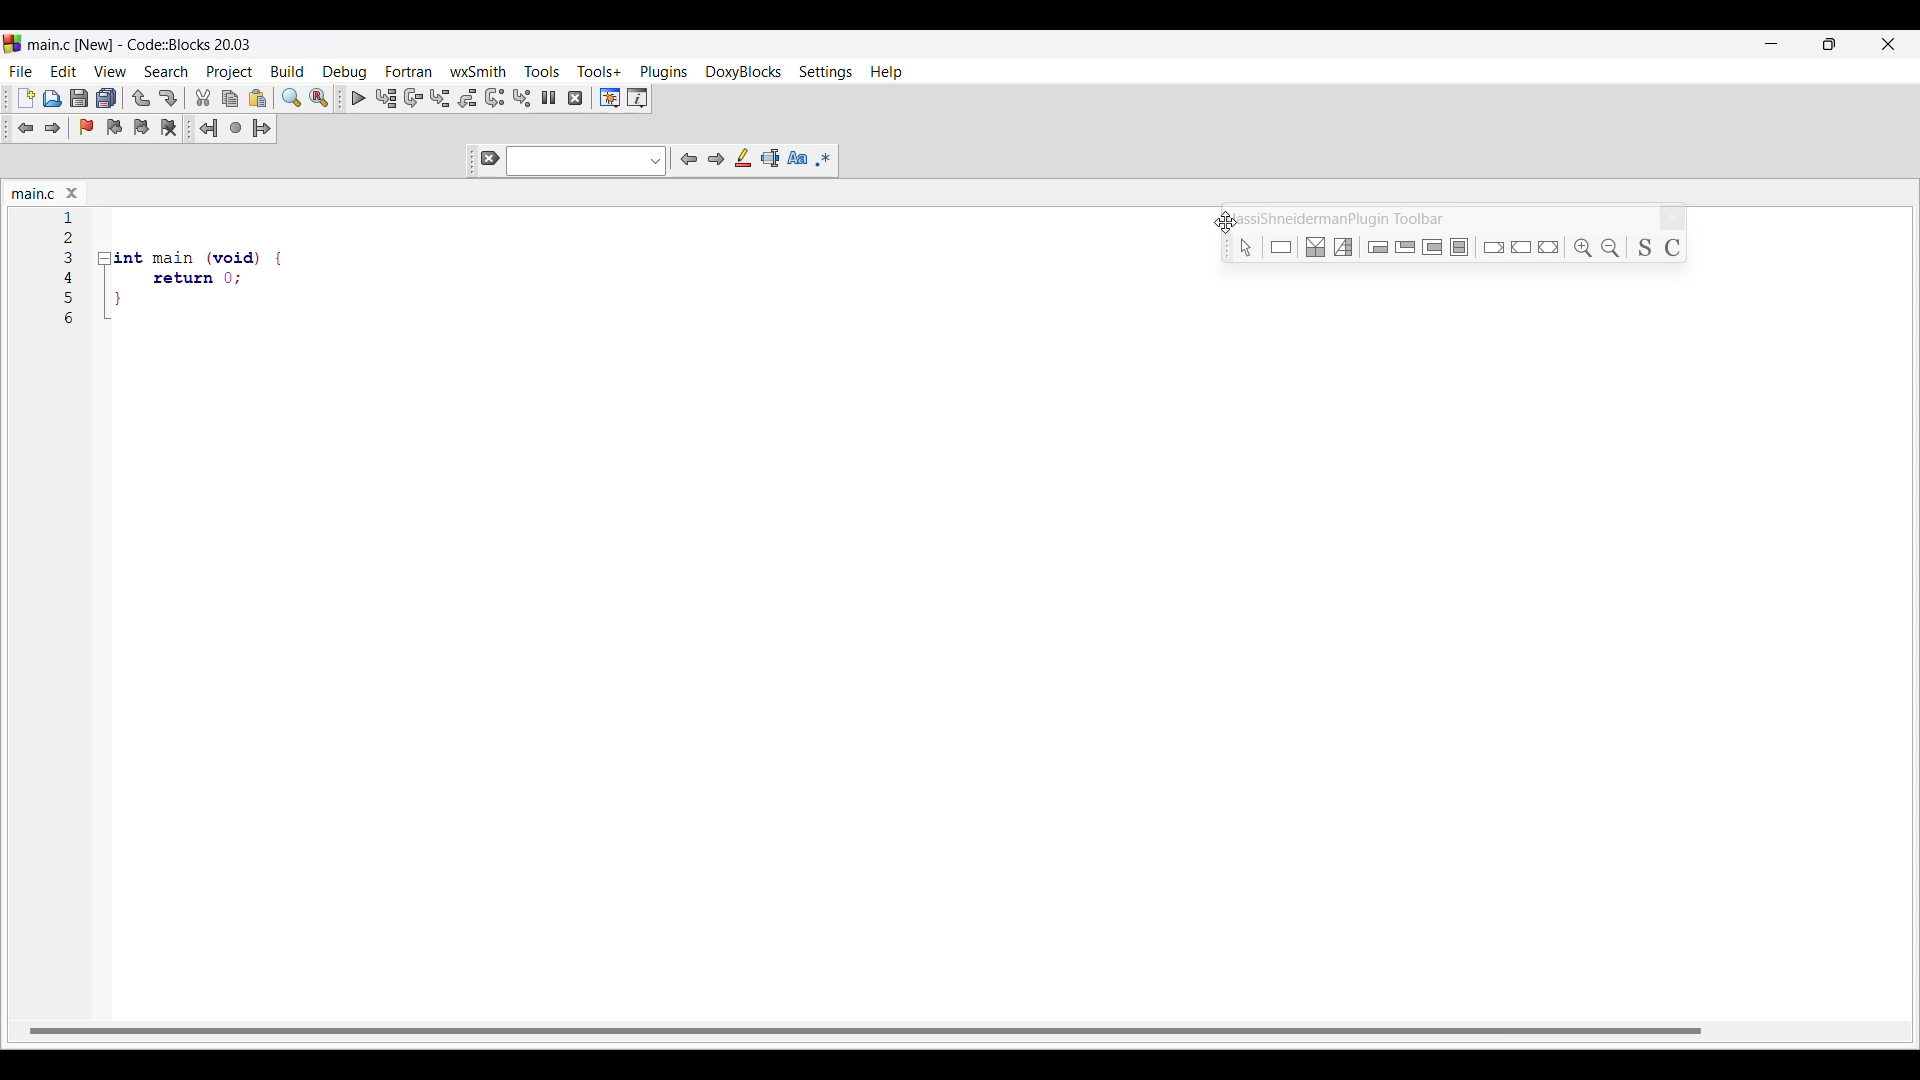 The image size is (1920, 1080). Describe the element at coordinates (1523, 245) in the screenshot. I see `` at that location.